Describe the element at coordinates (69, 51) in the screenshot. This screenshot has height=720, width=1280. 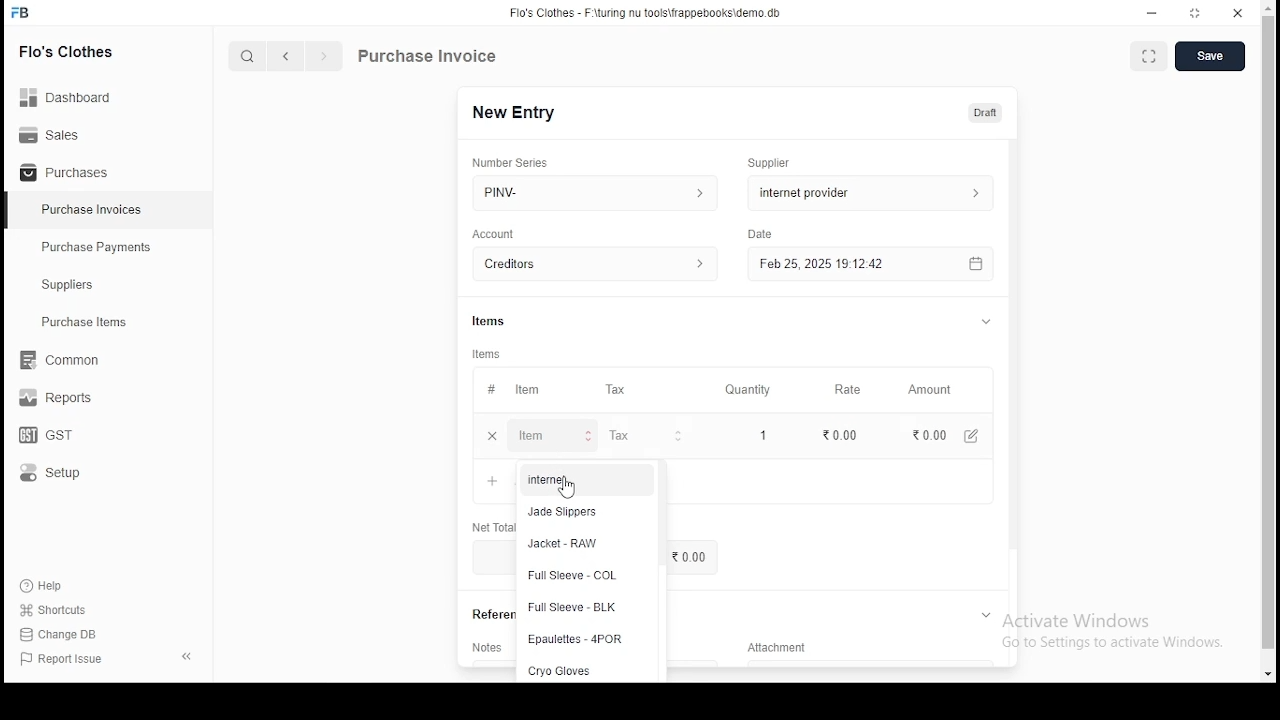
I see `flo's clothes` at that location.